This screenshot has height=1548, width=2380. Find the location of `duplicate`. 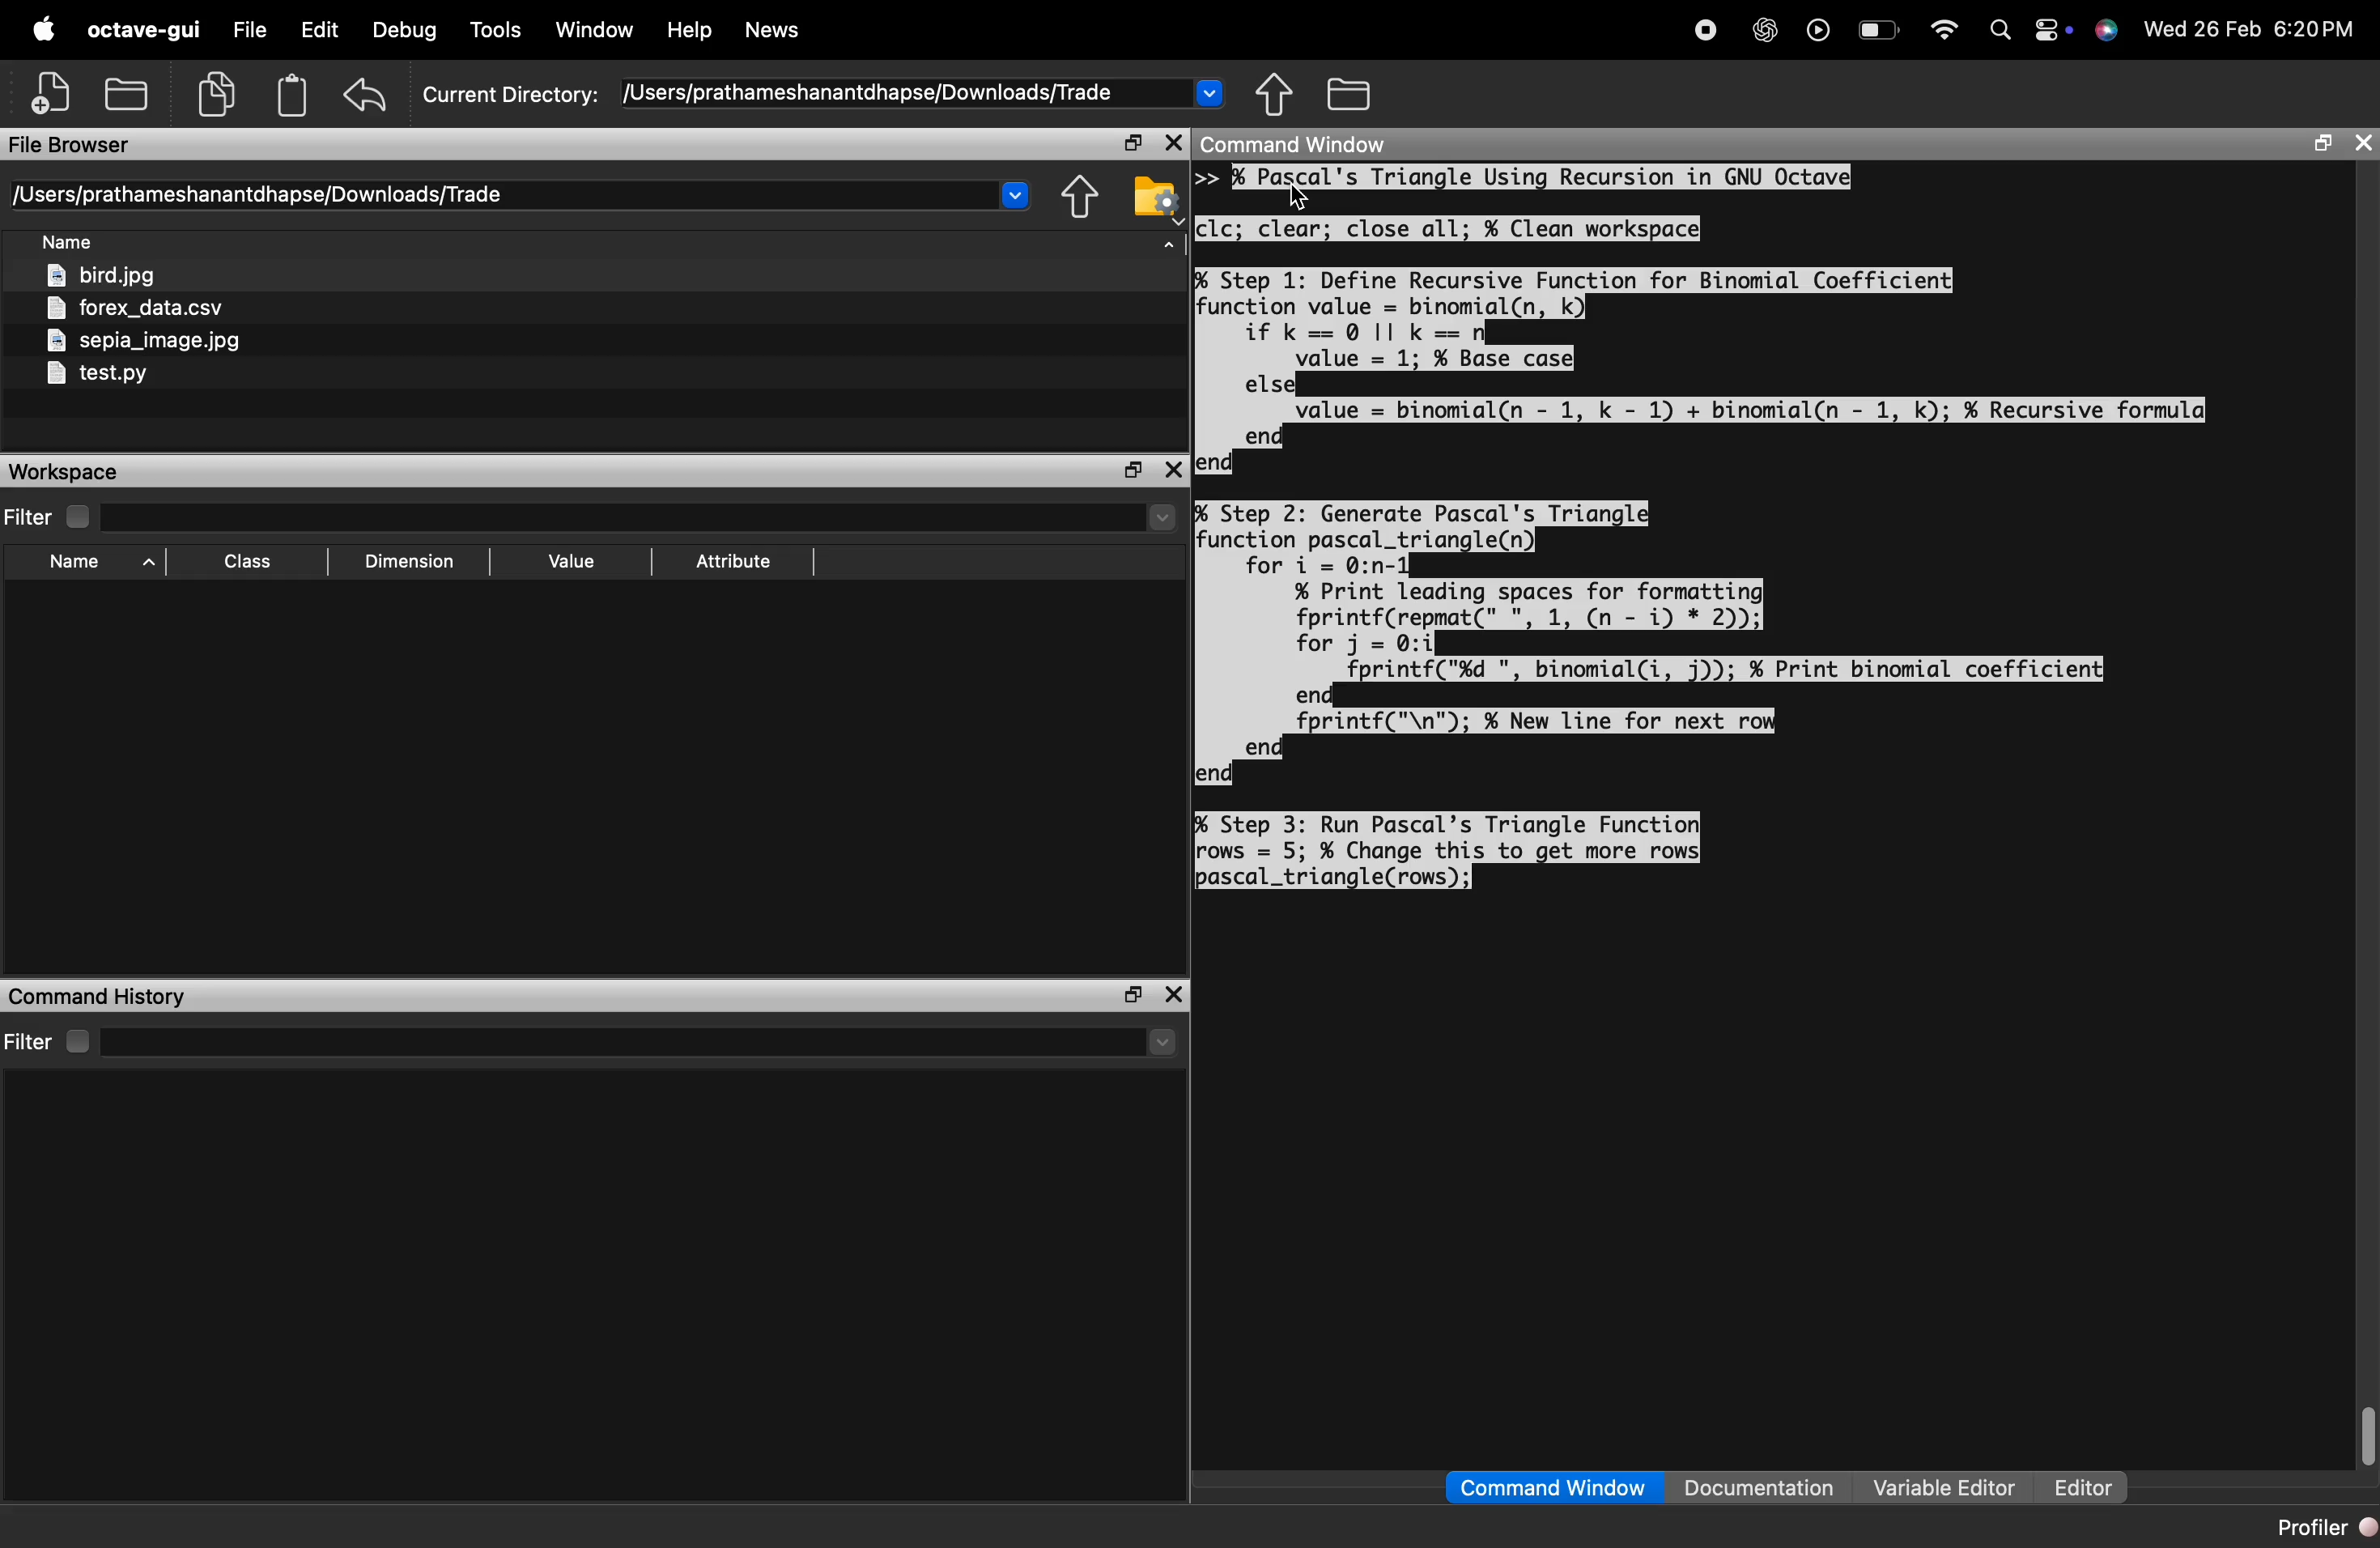

duplicate is located at coordinates (216, 94).